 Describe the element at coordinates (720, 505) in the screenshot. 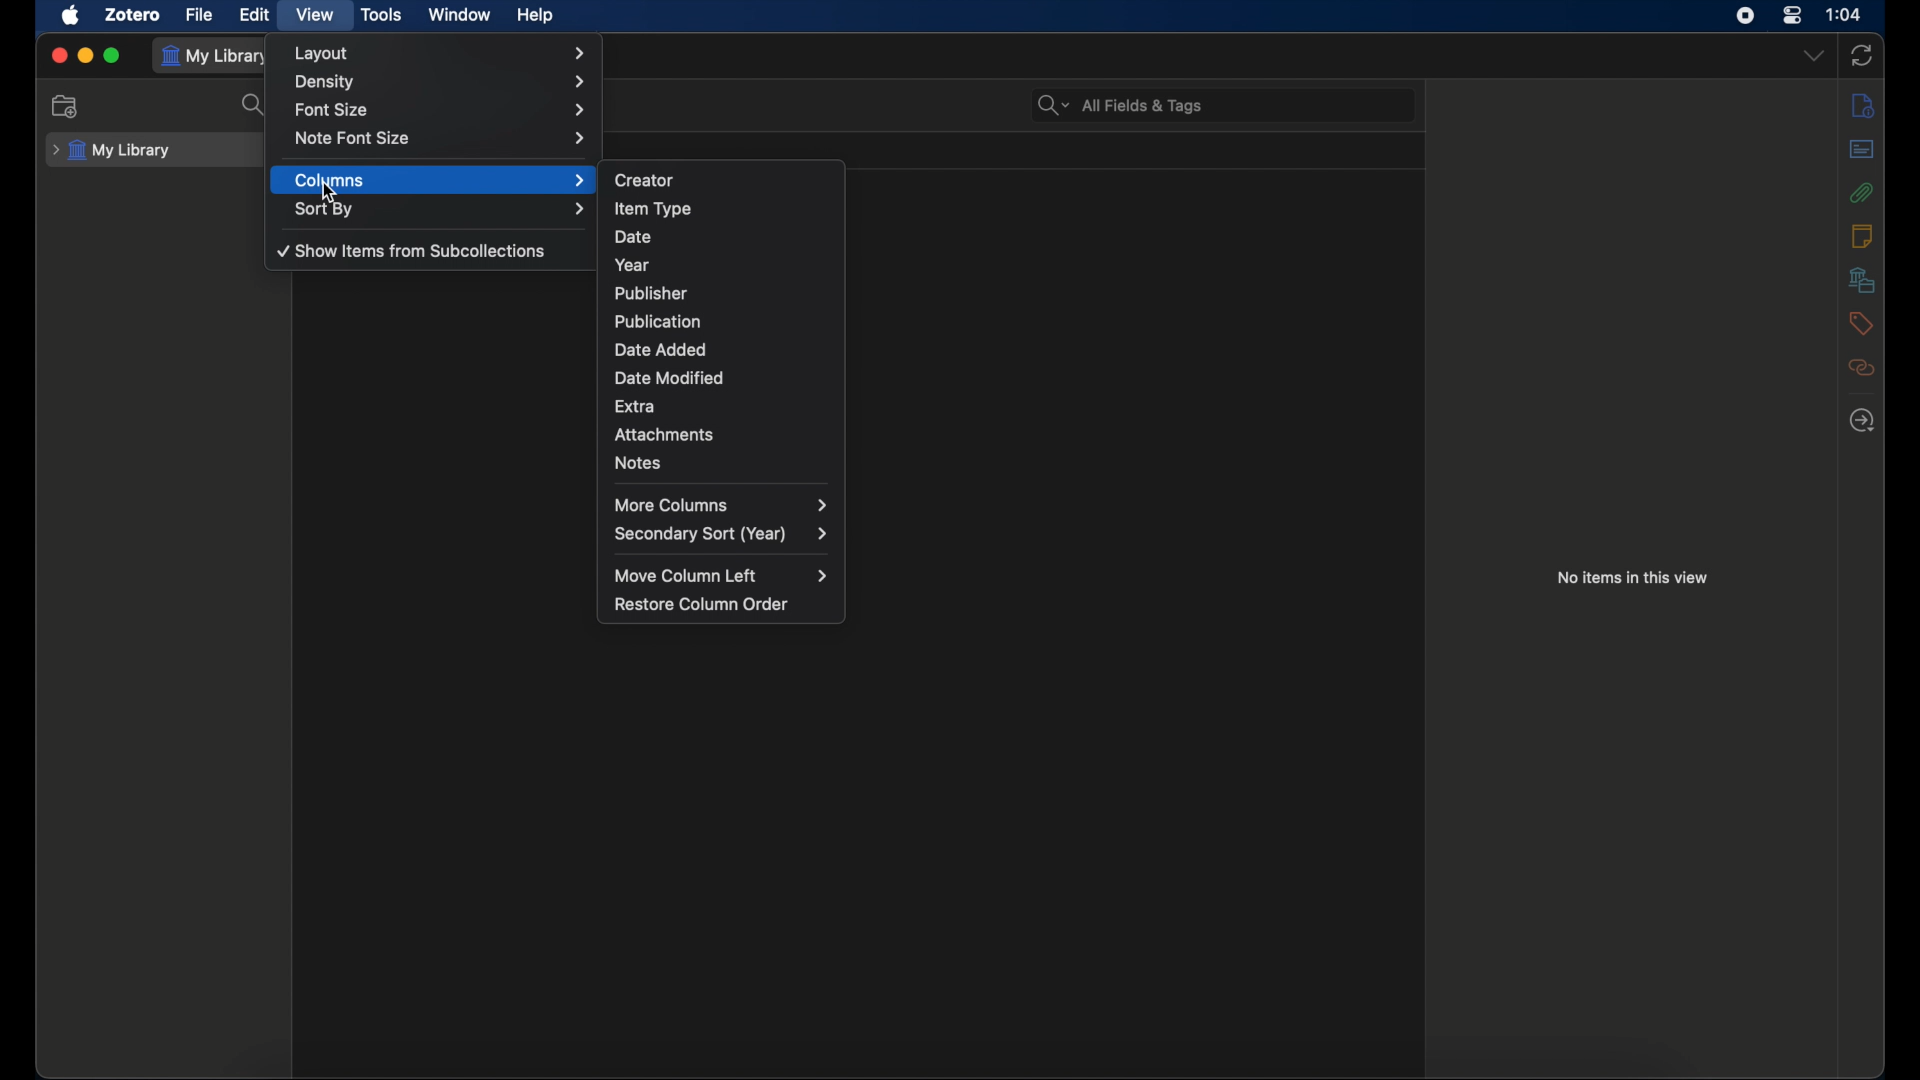

I see `more columns` at that location.